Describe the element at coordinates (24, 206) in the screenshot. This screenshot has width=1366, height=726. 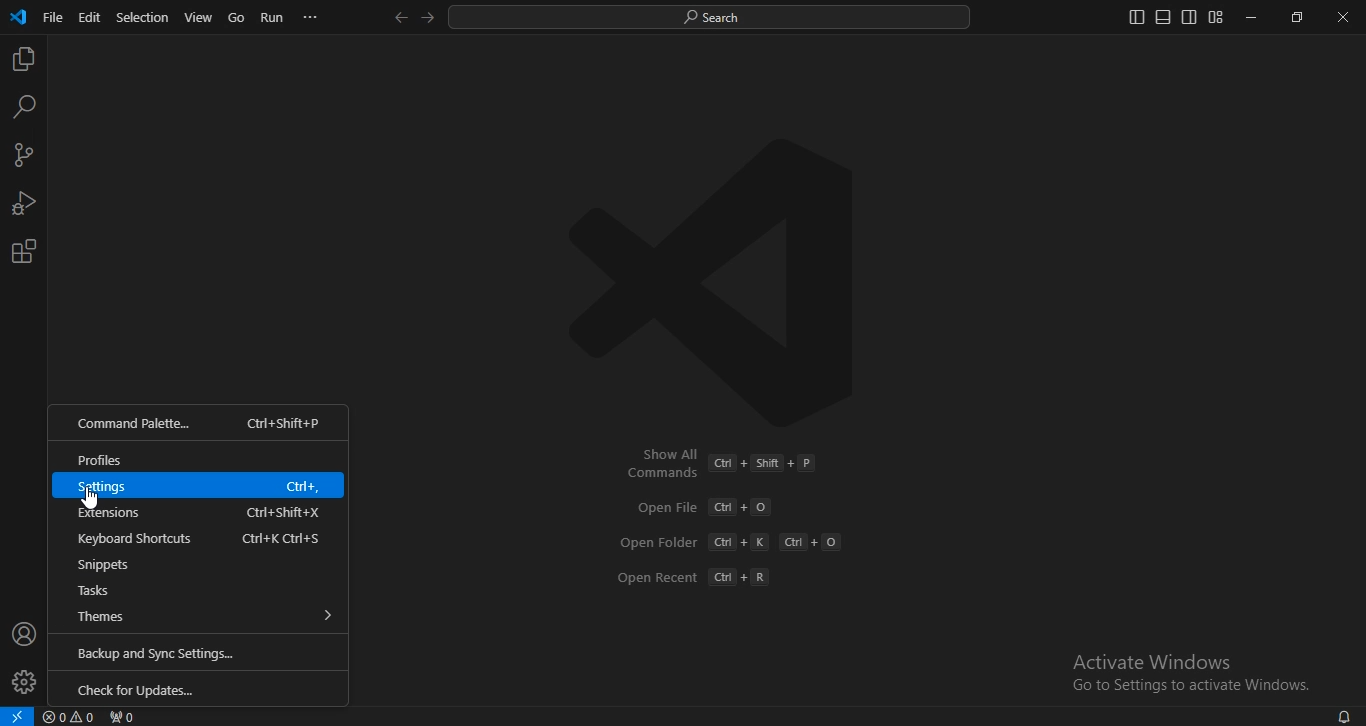
I see `run and debug` at that location.